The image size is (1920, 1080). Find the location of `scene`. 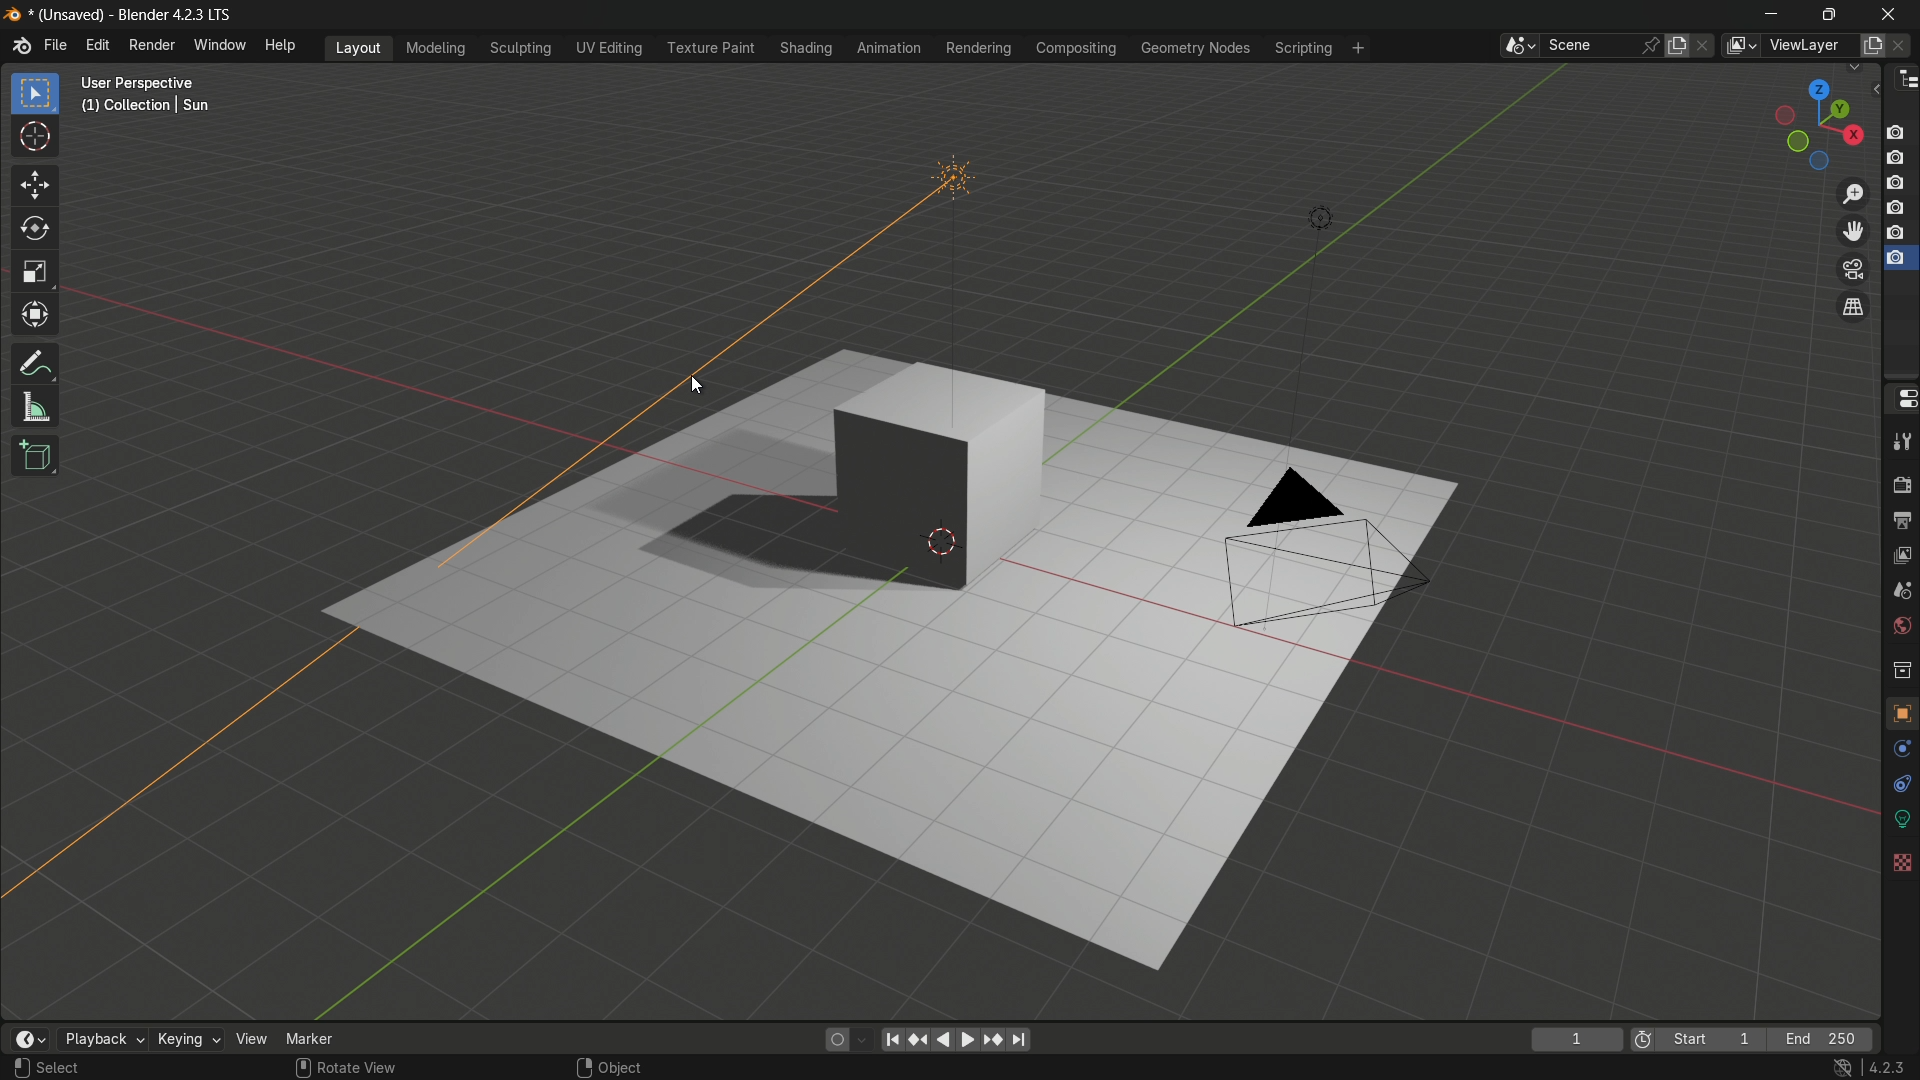

scene is located at coordinates (1904, 590).